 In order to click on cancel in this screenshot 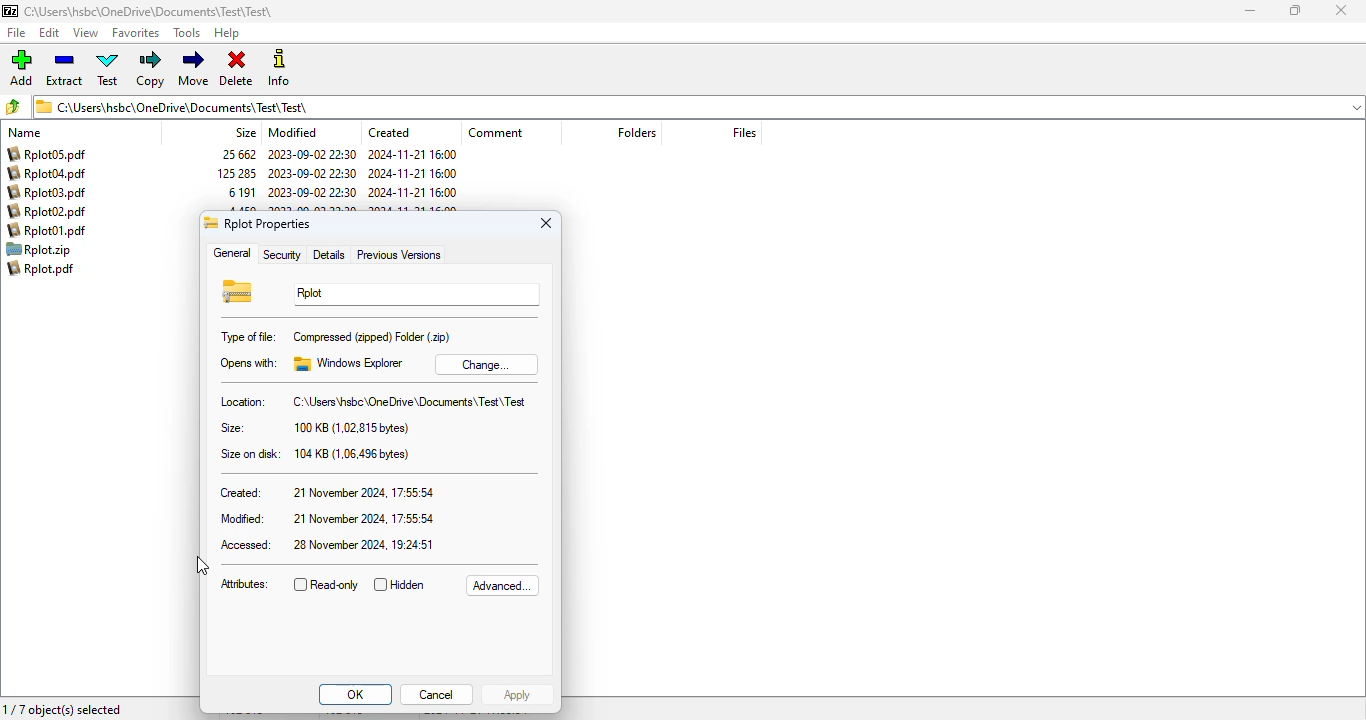, I will do `click(436, 694)`.